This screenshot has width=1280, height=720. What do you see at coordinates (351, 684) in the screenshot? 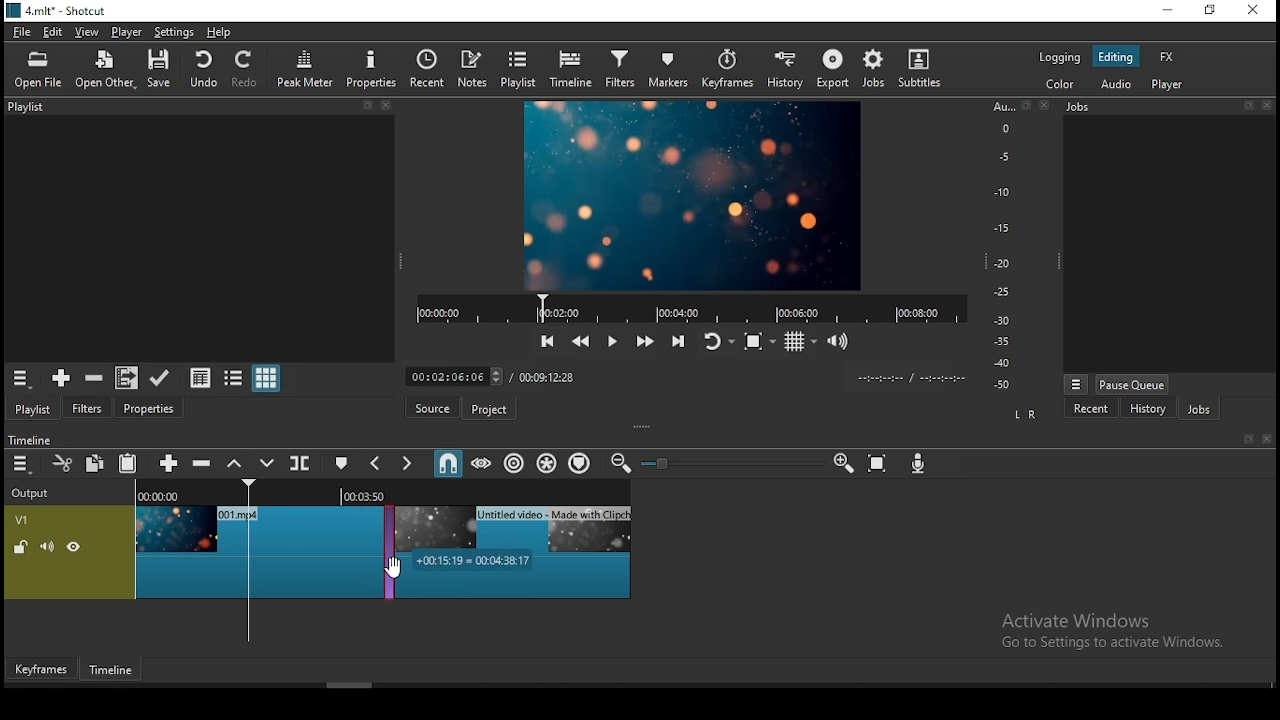
I see `scroll bar` at bounding box center [351, 684].